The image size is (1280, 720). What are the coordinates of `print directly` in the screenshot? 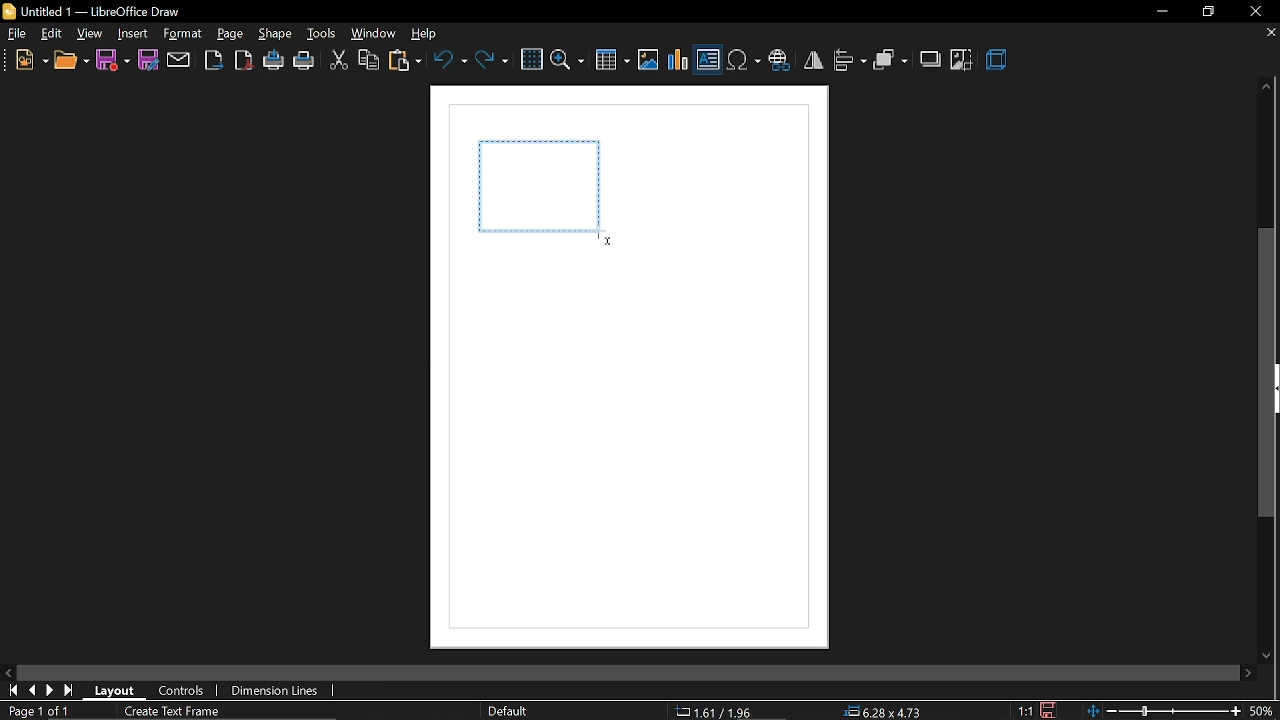 It's located at (275, 61).